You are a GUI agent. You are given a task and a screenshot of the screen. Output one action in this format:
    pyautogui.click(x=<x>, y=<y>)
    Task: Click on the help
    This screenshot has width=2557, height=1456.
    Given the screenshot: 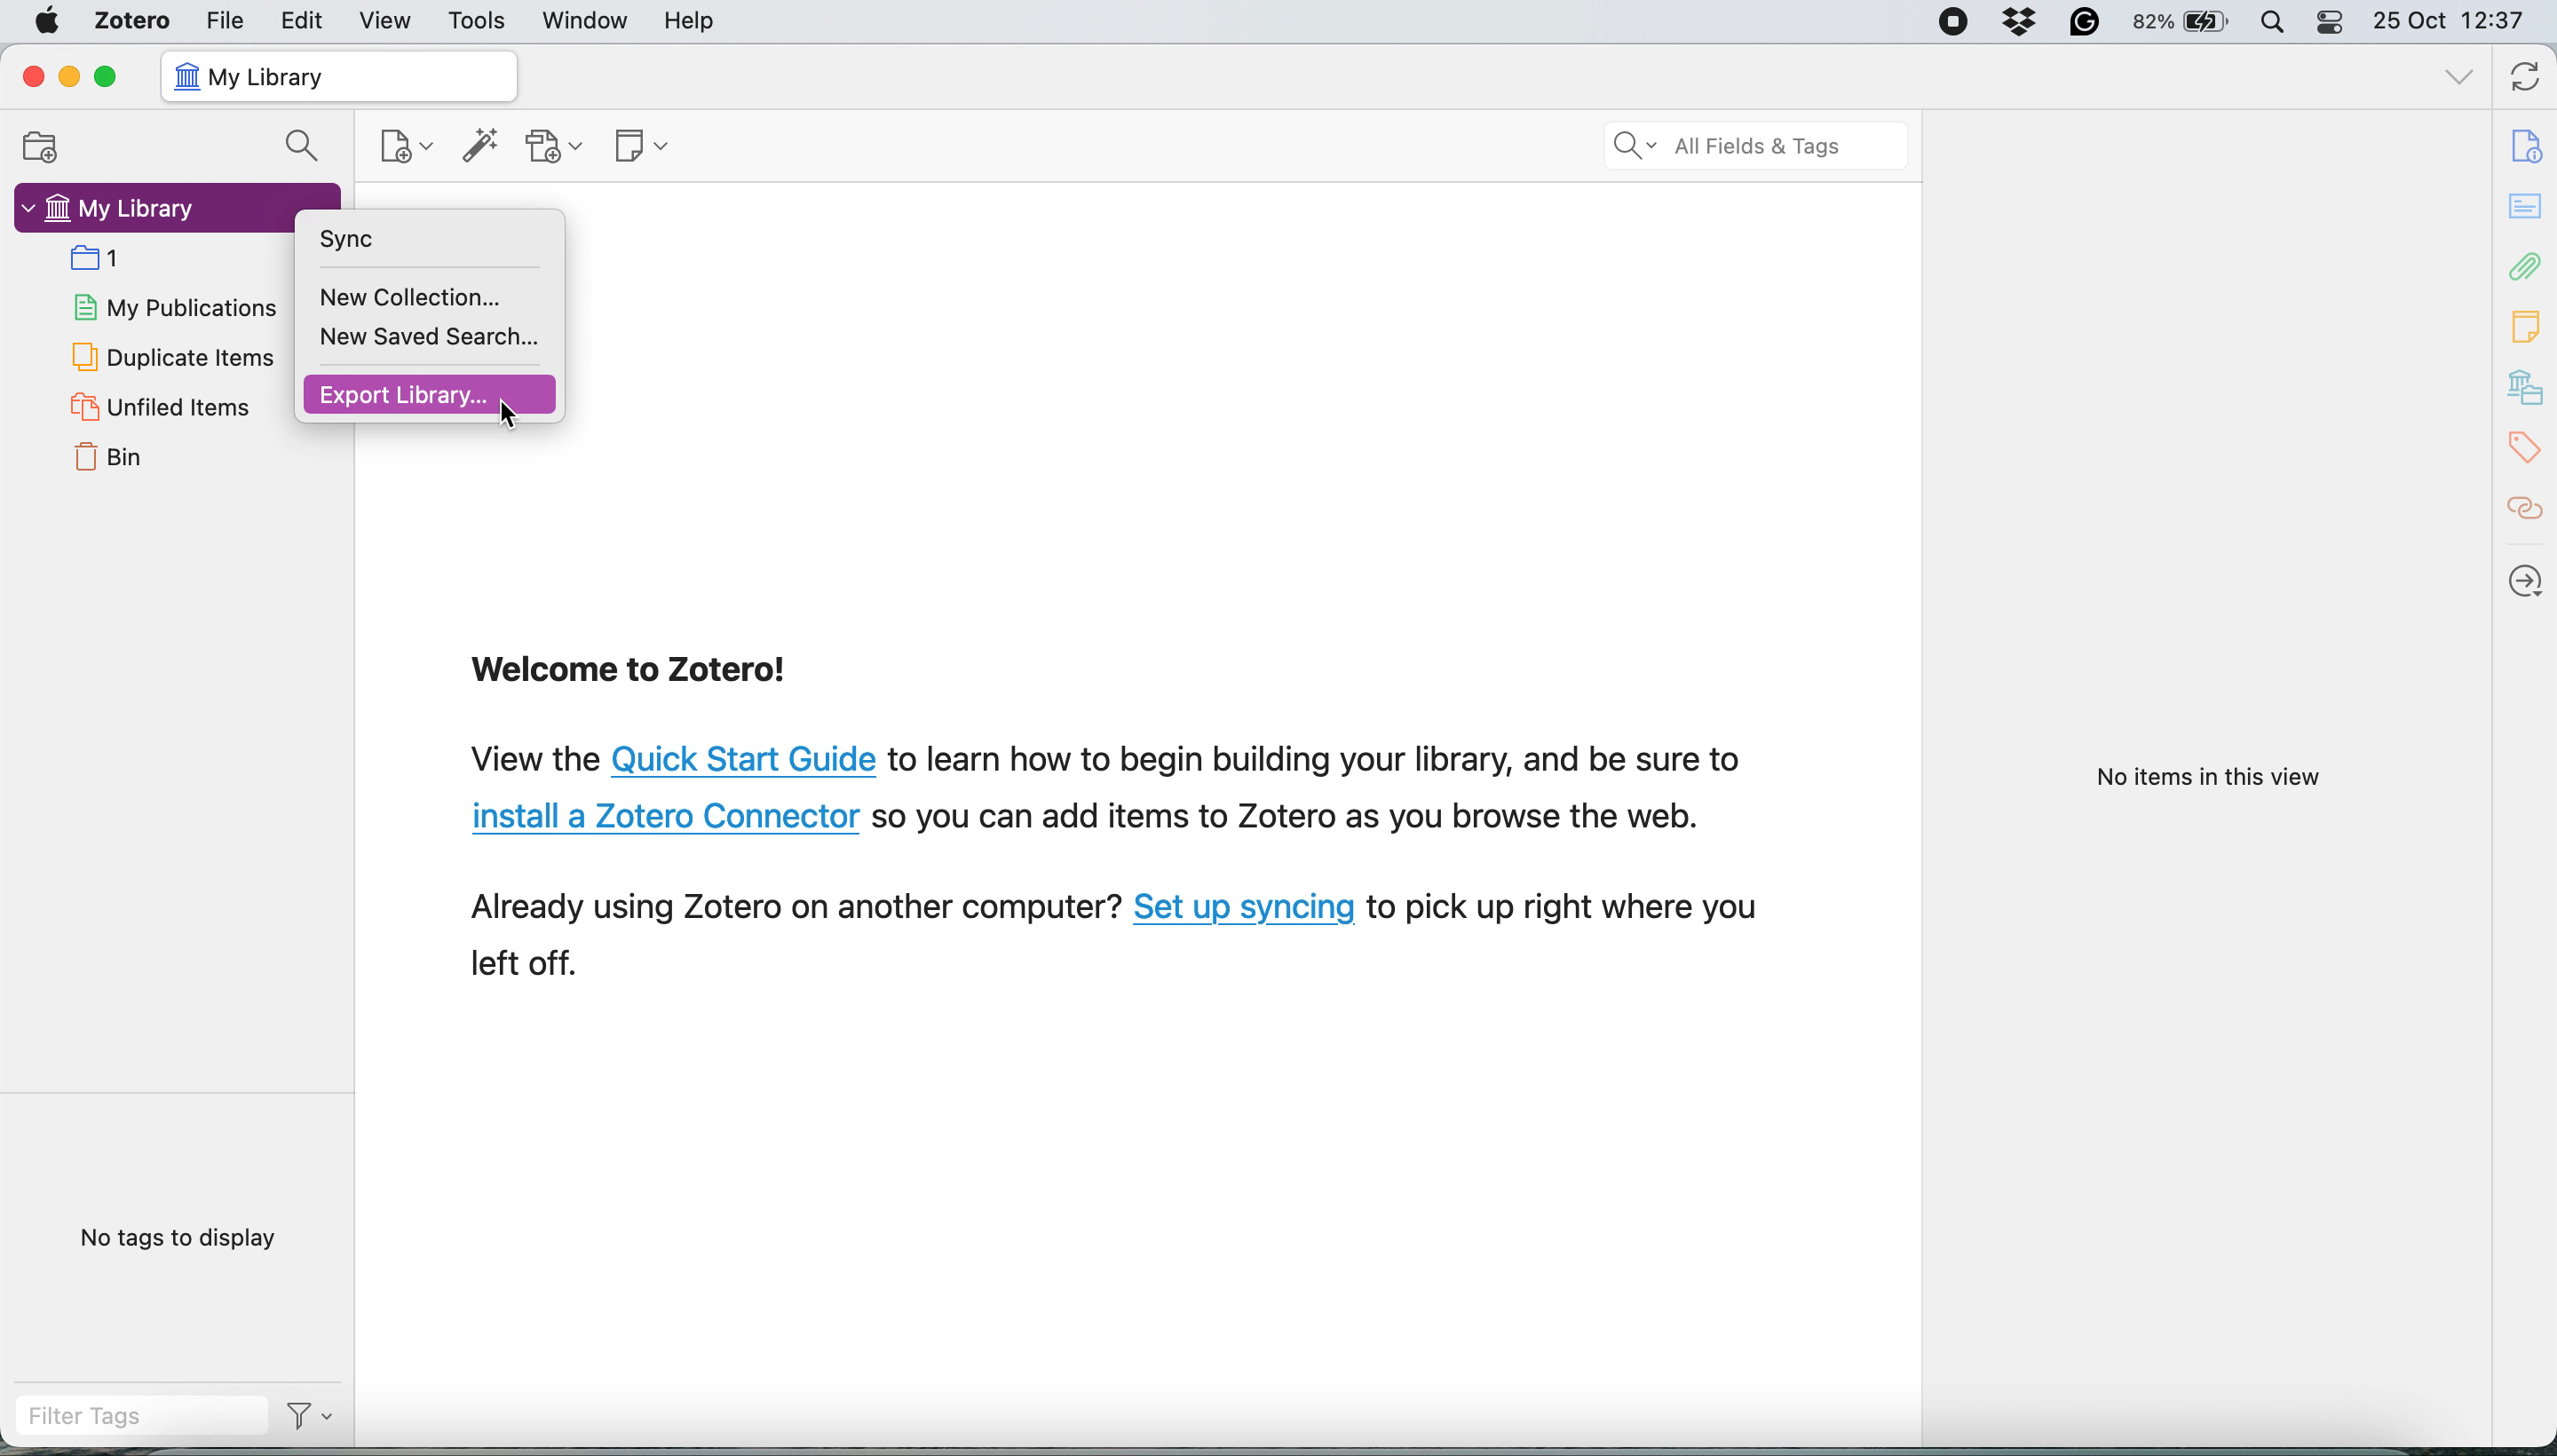 What is the action you would take?
    pyautogui.click(x=696, y=22)
    